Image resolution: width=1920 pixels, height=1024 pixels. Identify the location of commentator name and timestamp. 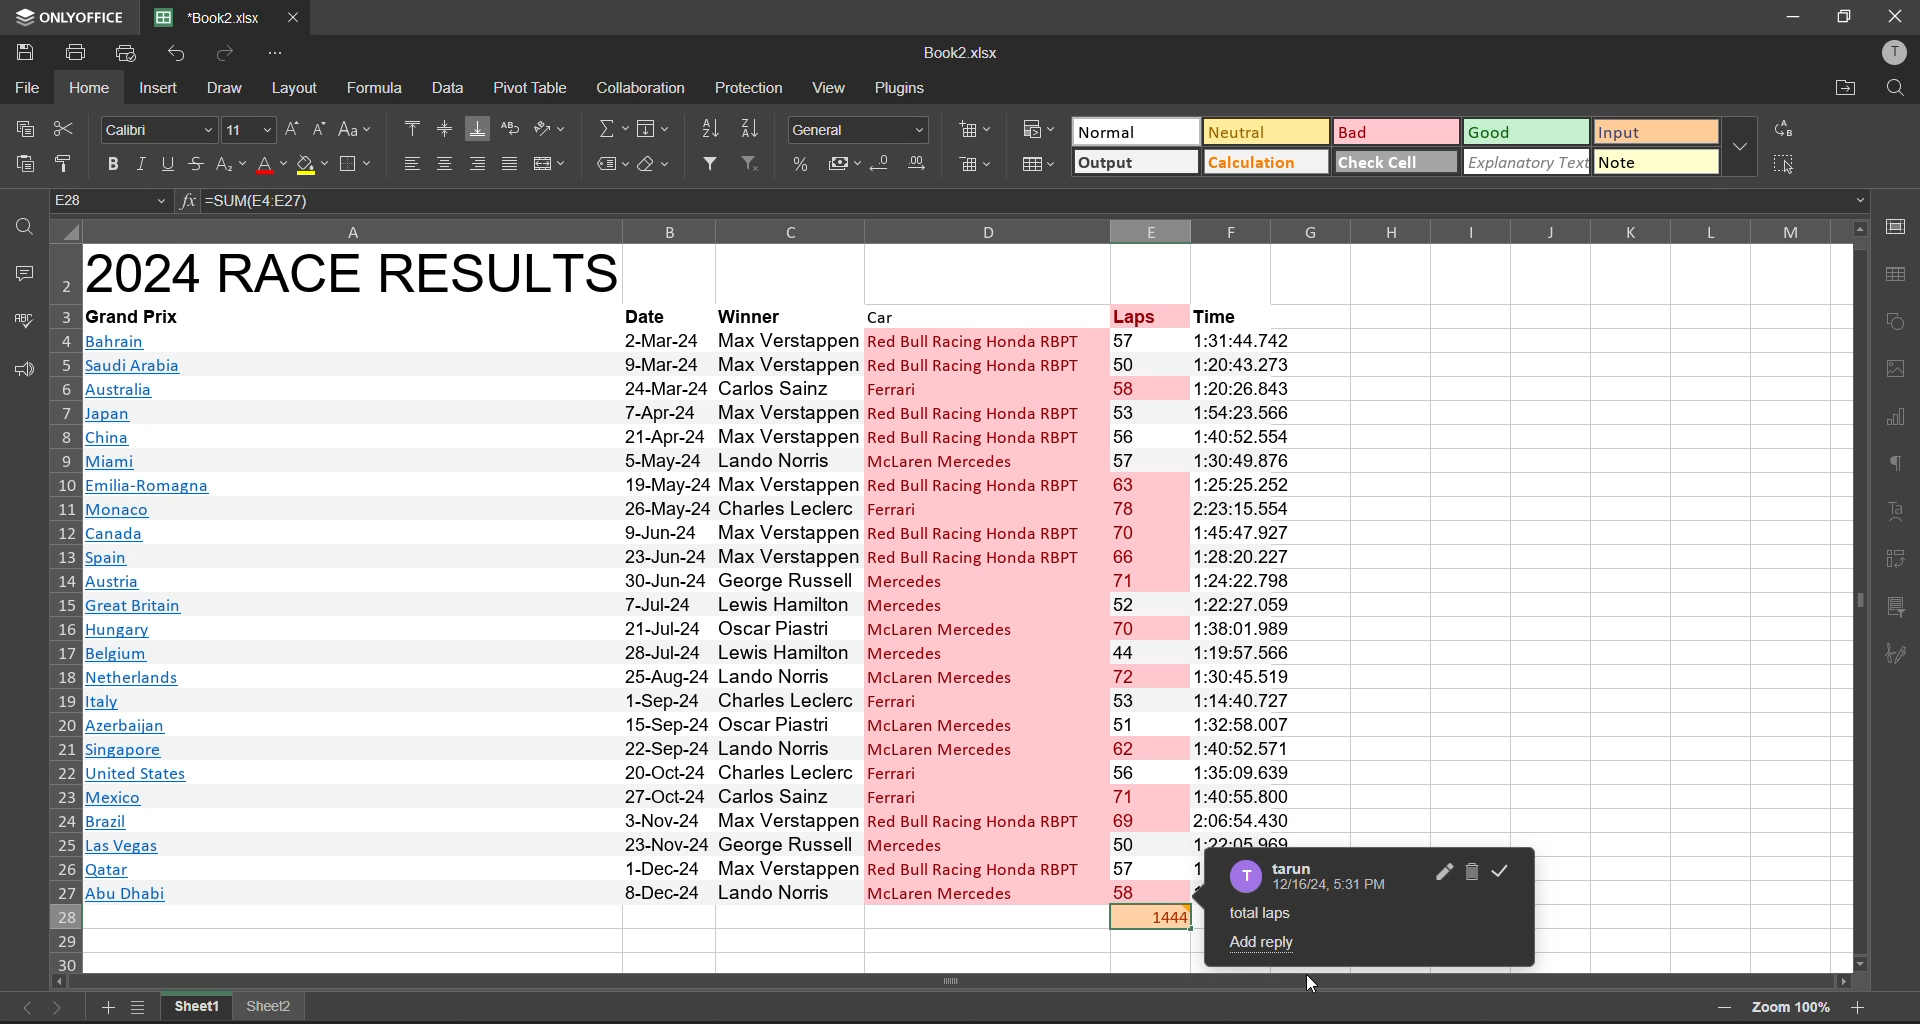
(1328, 876).